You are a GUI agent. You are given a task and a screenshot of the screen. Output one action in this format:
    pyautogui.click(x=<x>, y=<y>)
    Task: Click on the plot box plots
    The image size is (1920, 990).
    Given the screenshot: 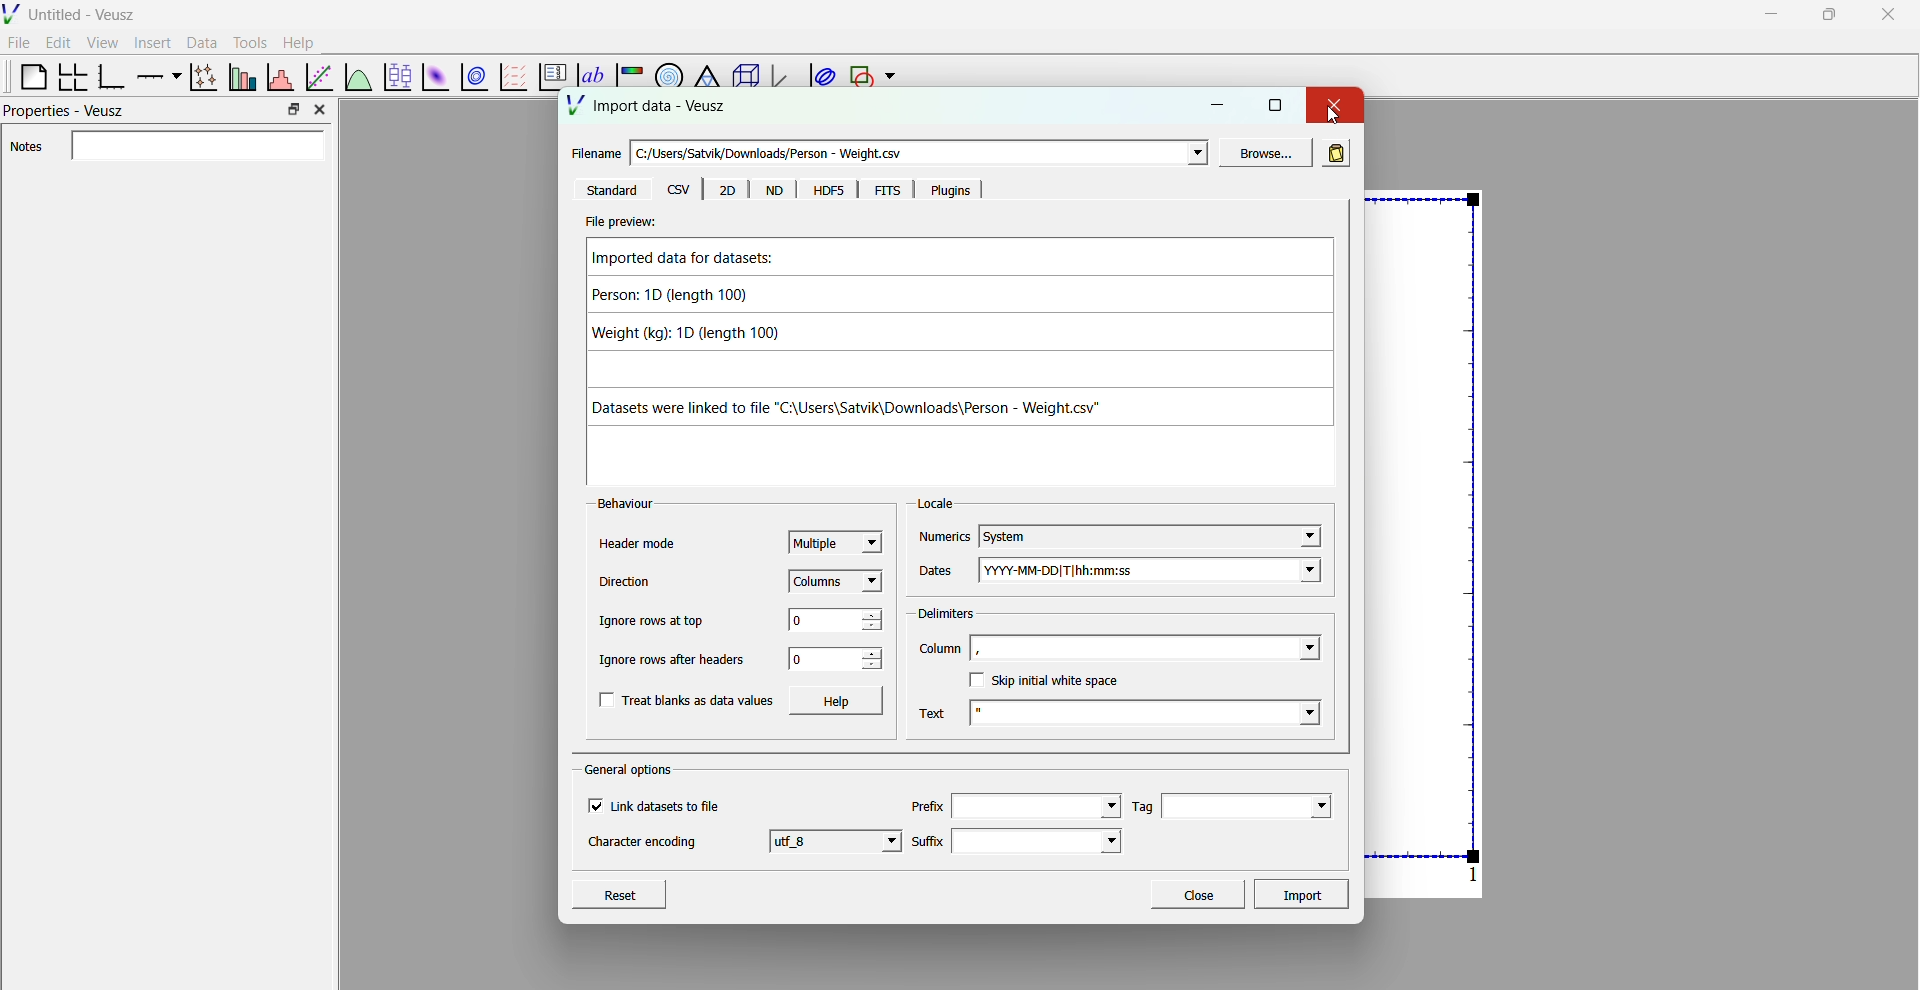 What is the action you would take?
    pyautogui.click(x=396, y=77)
    